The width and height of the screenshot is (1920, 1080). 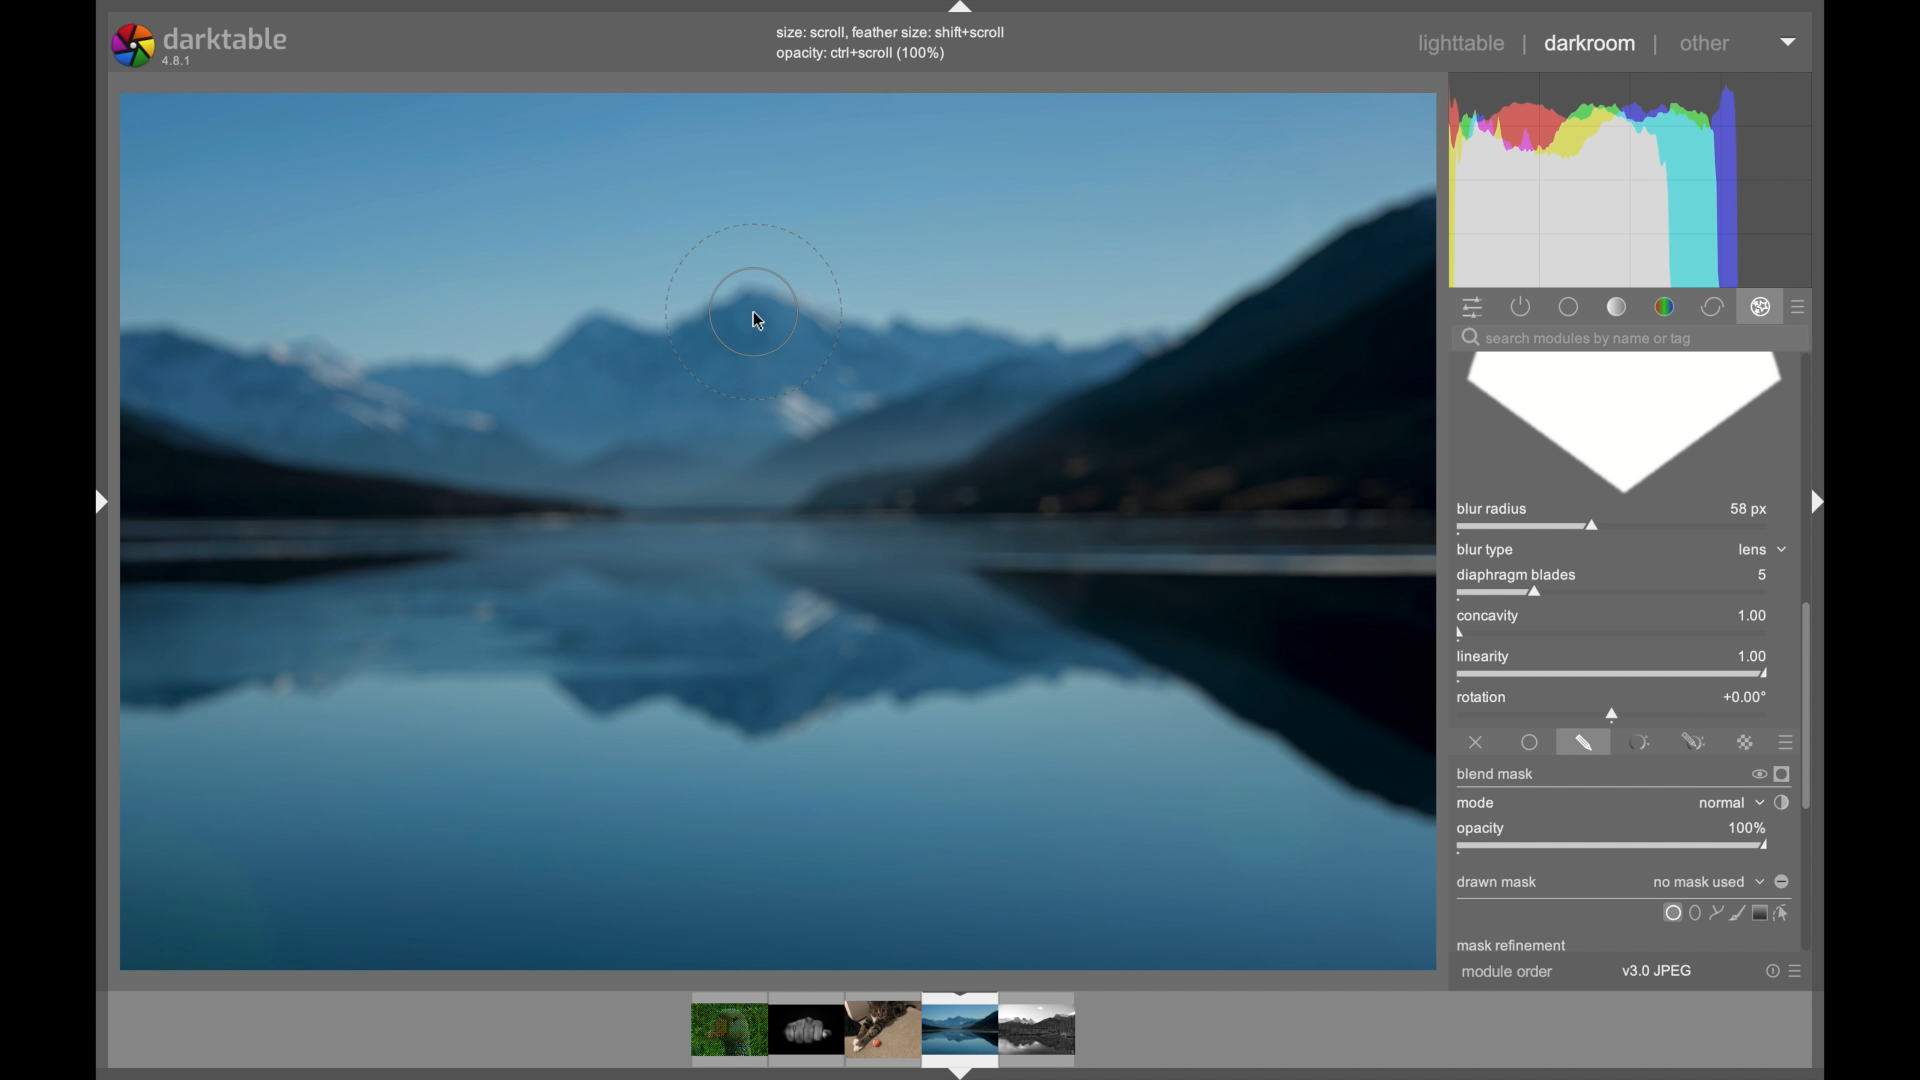 I want to click on correct, so click(x=1711, y=307).